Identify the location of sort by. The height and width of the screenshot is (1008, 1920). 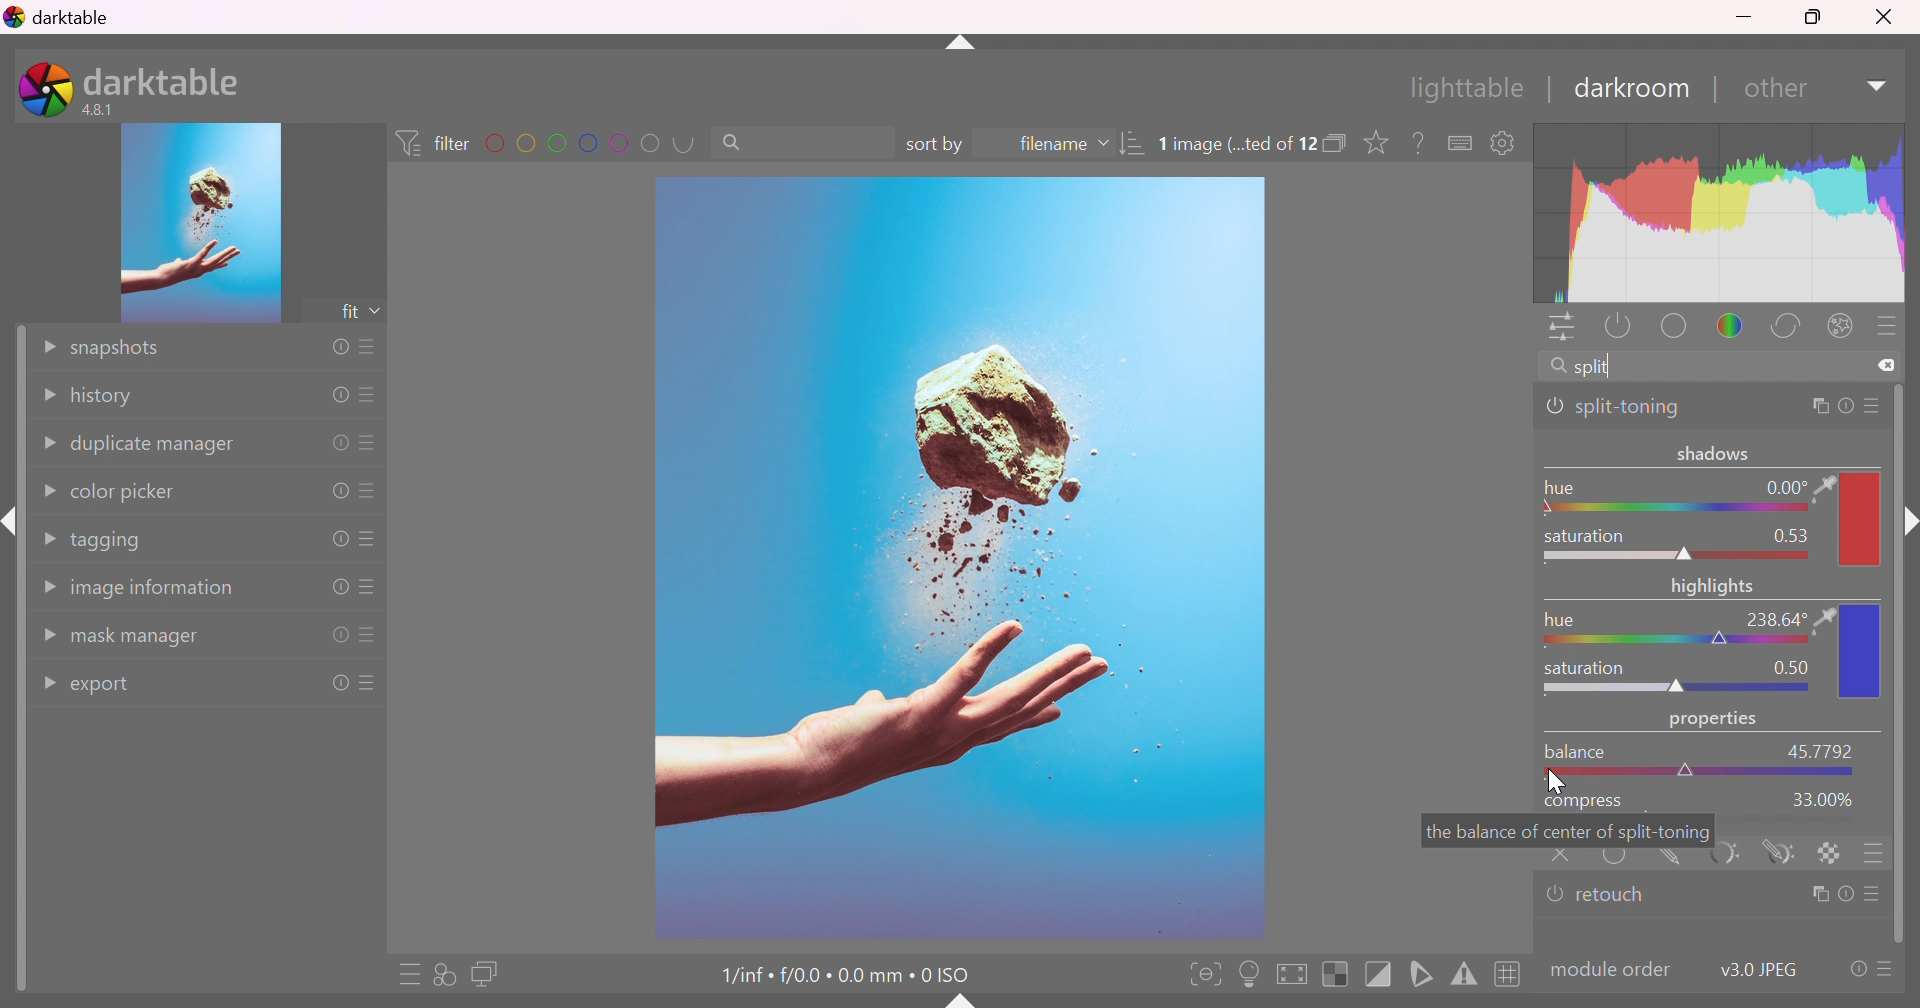
(934, 145).